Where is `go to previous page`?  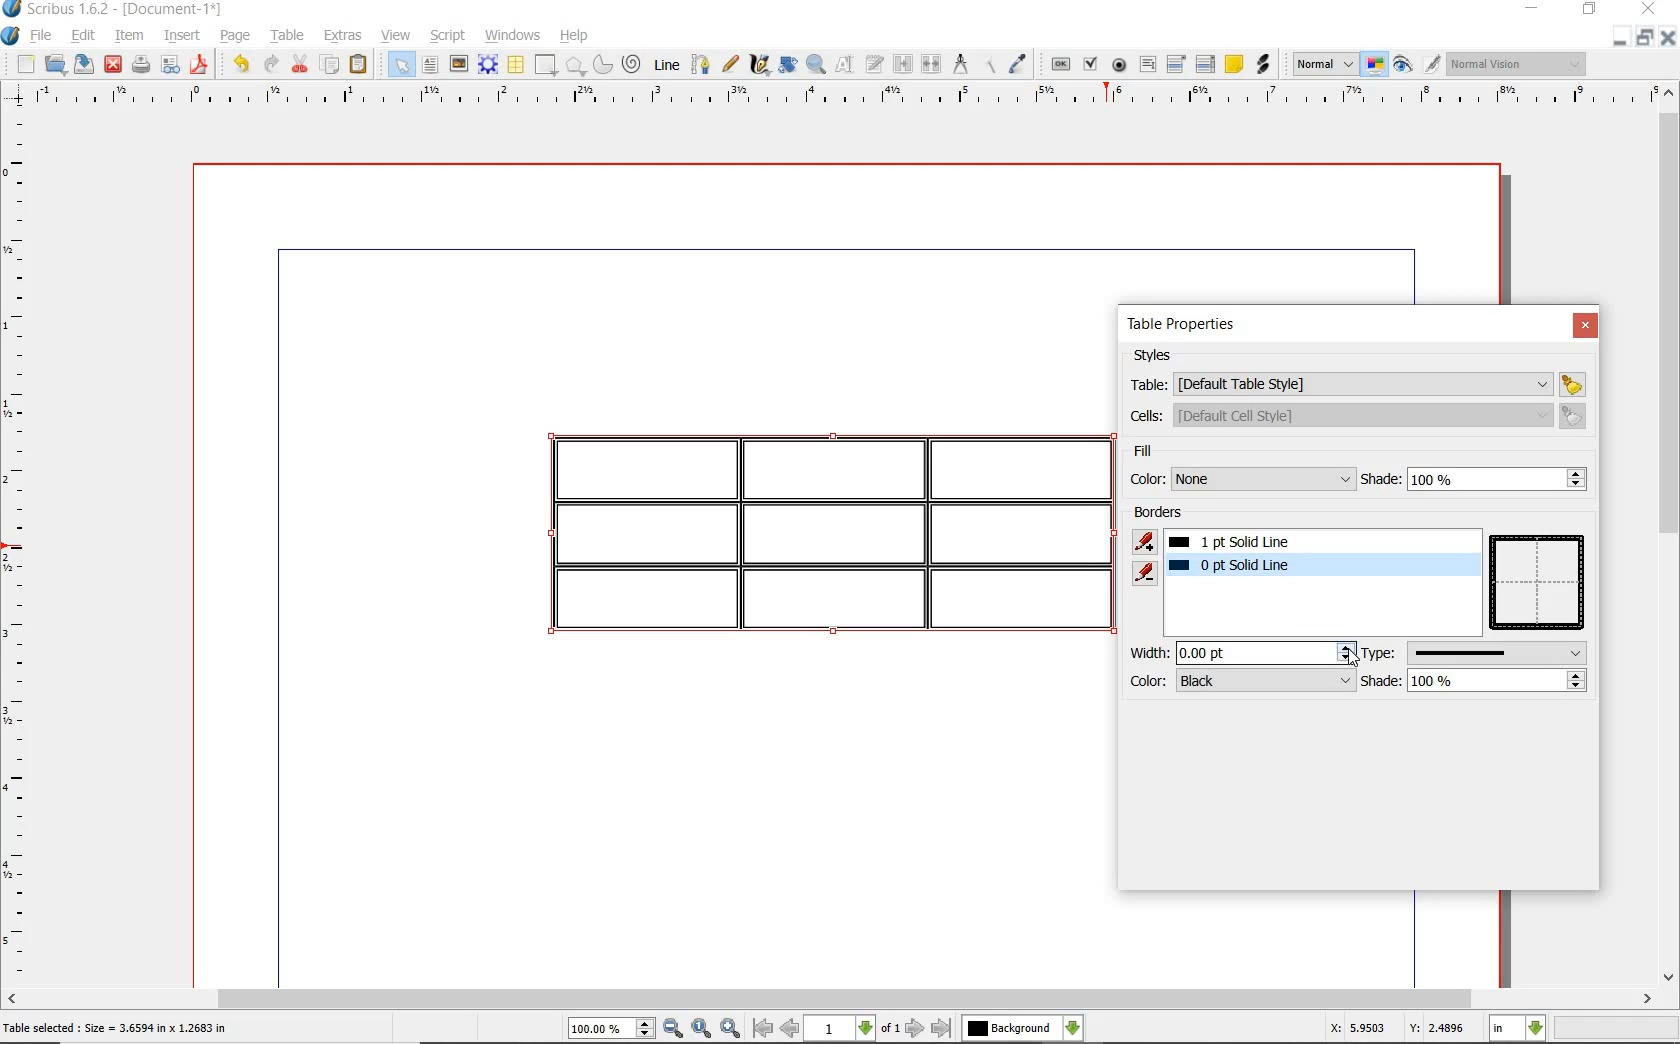
go to previous page is located at coordinates (790, 1029).